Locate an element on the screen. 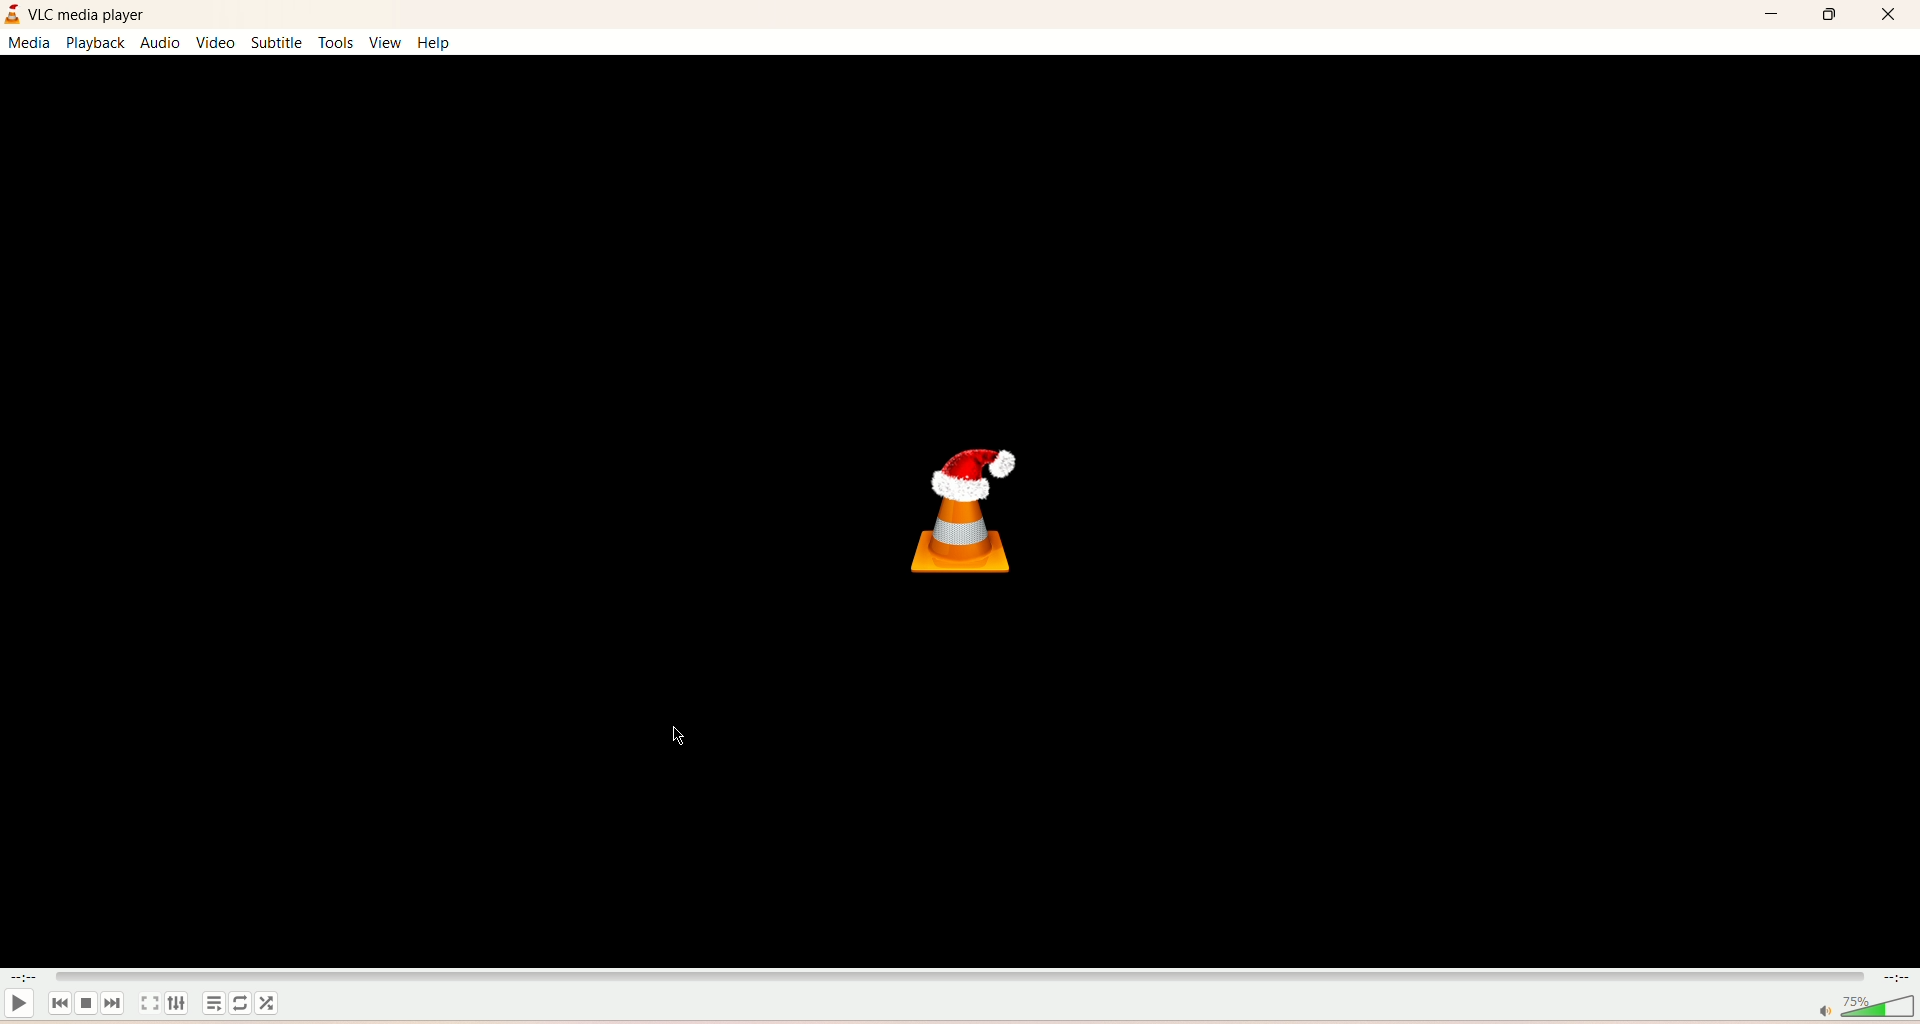  loop is located at coordinates (241, 1004).